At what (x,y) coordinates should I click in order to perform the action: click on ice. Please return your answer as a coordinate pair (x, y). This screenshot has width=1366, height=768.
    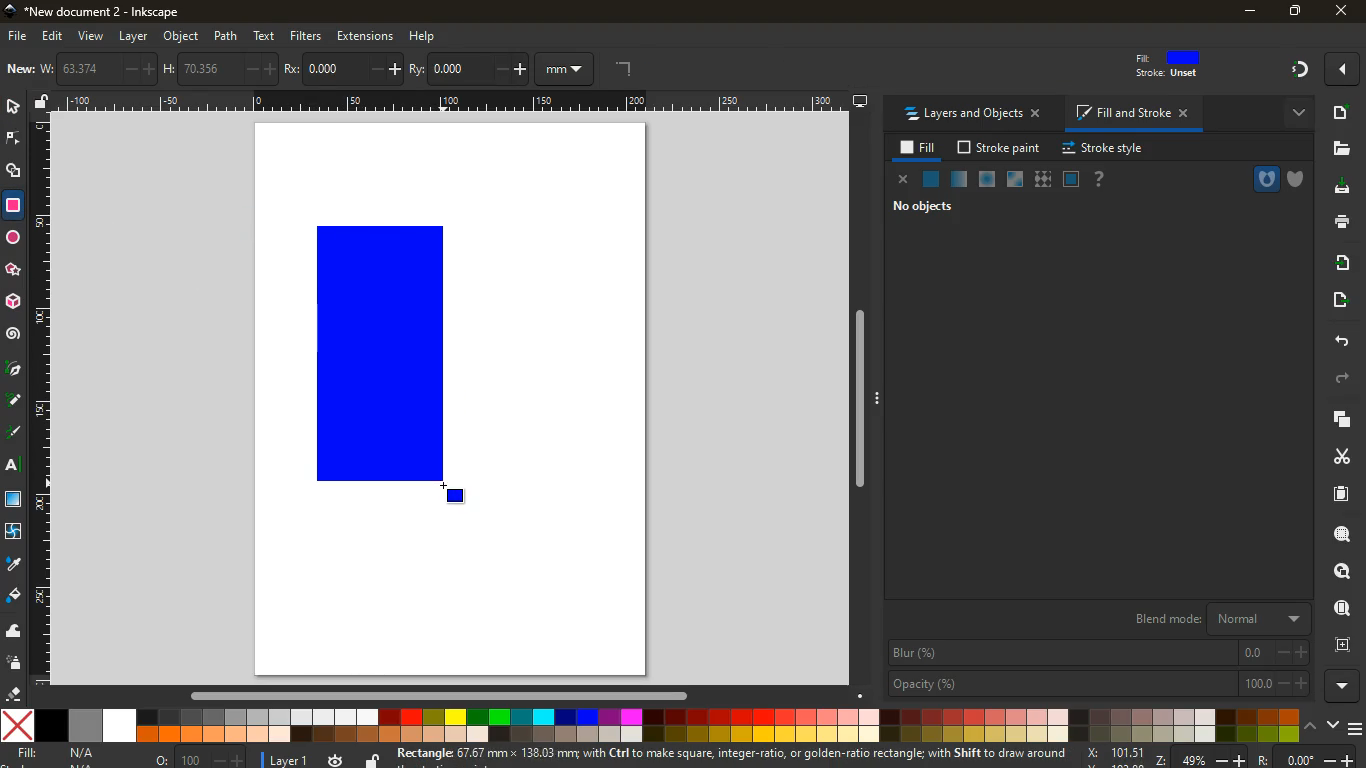
    Looking at the image, I should click on (987, 178).